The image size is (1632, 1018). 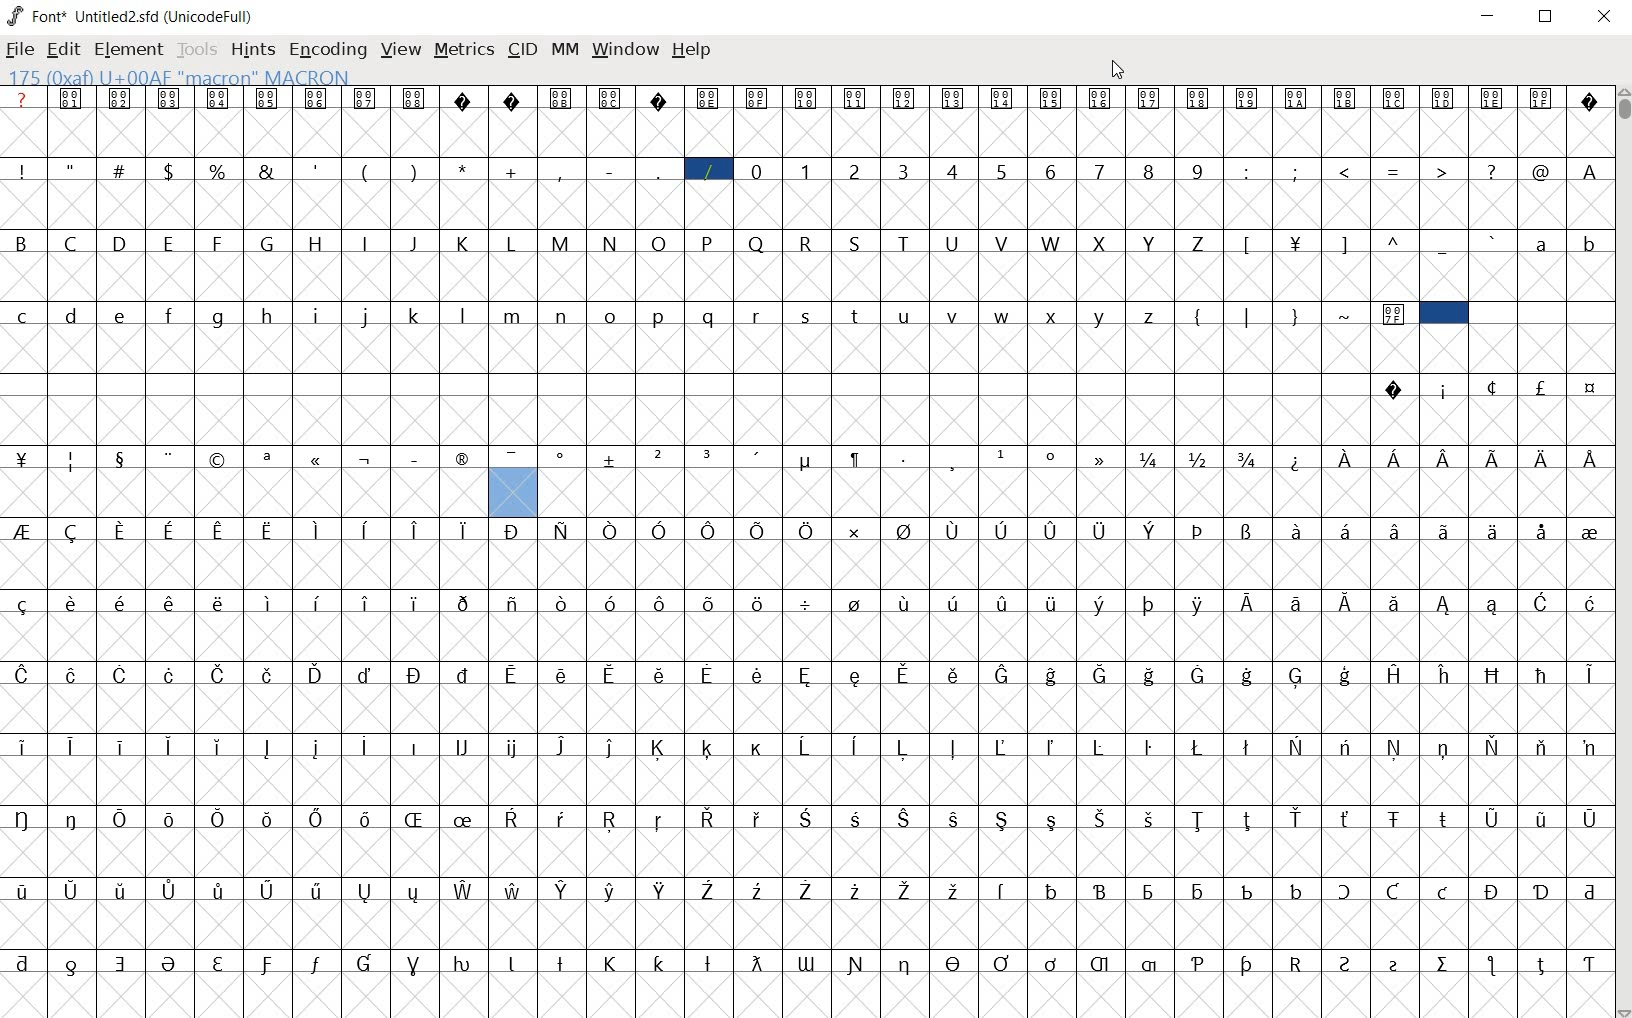 What do you see at coordinates (1492, 604) in the screenshot?
I see `Symbol` at bounding box center [1492, 604].